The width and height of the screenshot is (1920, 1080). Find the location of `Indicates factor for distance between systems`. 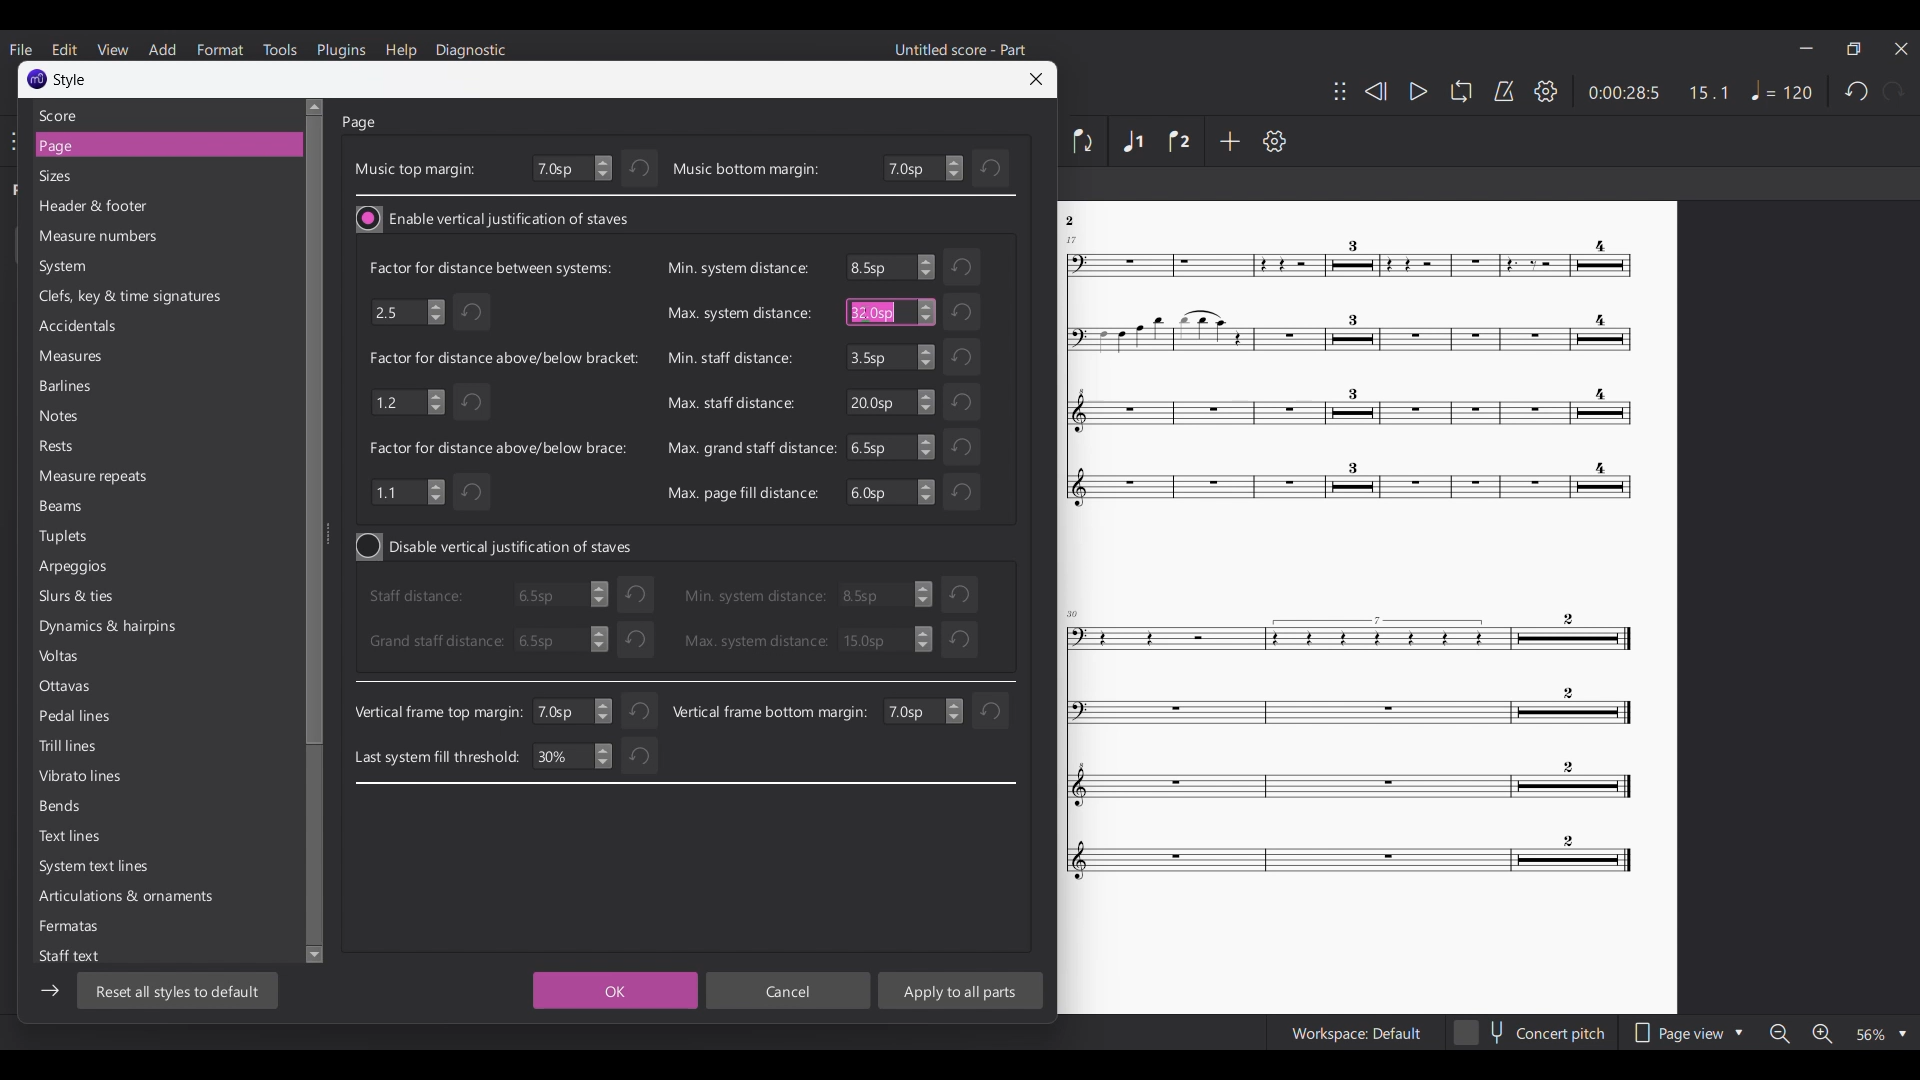

Indicates factor for distance between systems is located at coordinates (489, 267).